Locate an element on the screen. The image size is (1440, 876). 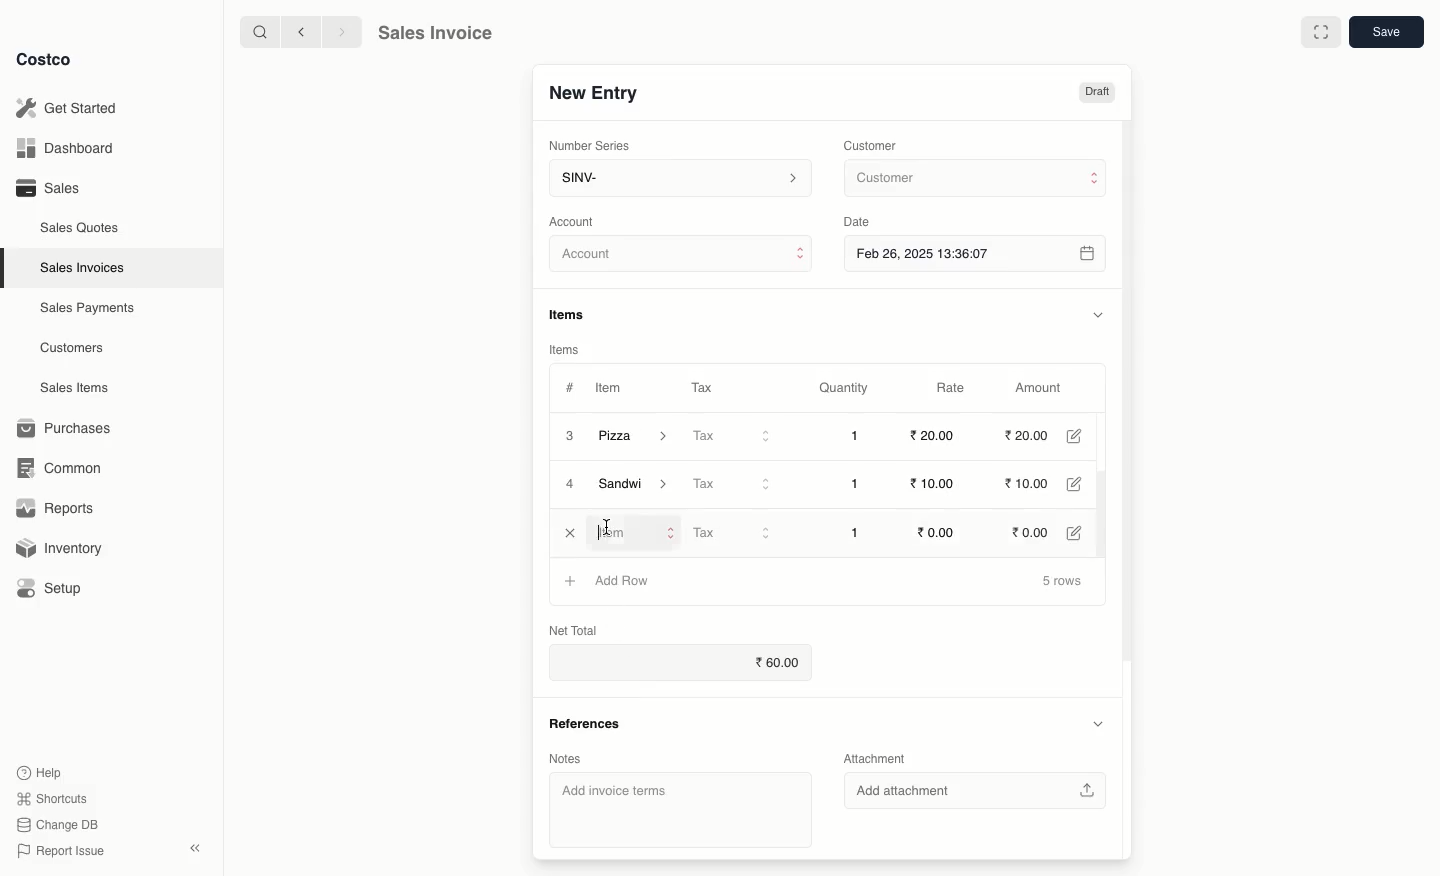
3 is located at coordinates (568, 435).